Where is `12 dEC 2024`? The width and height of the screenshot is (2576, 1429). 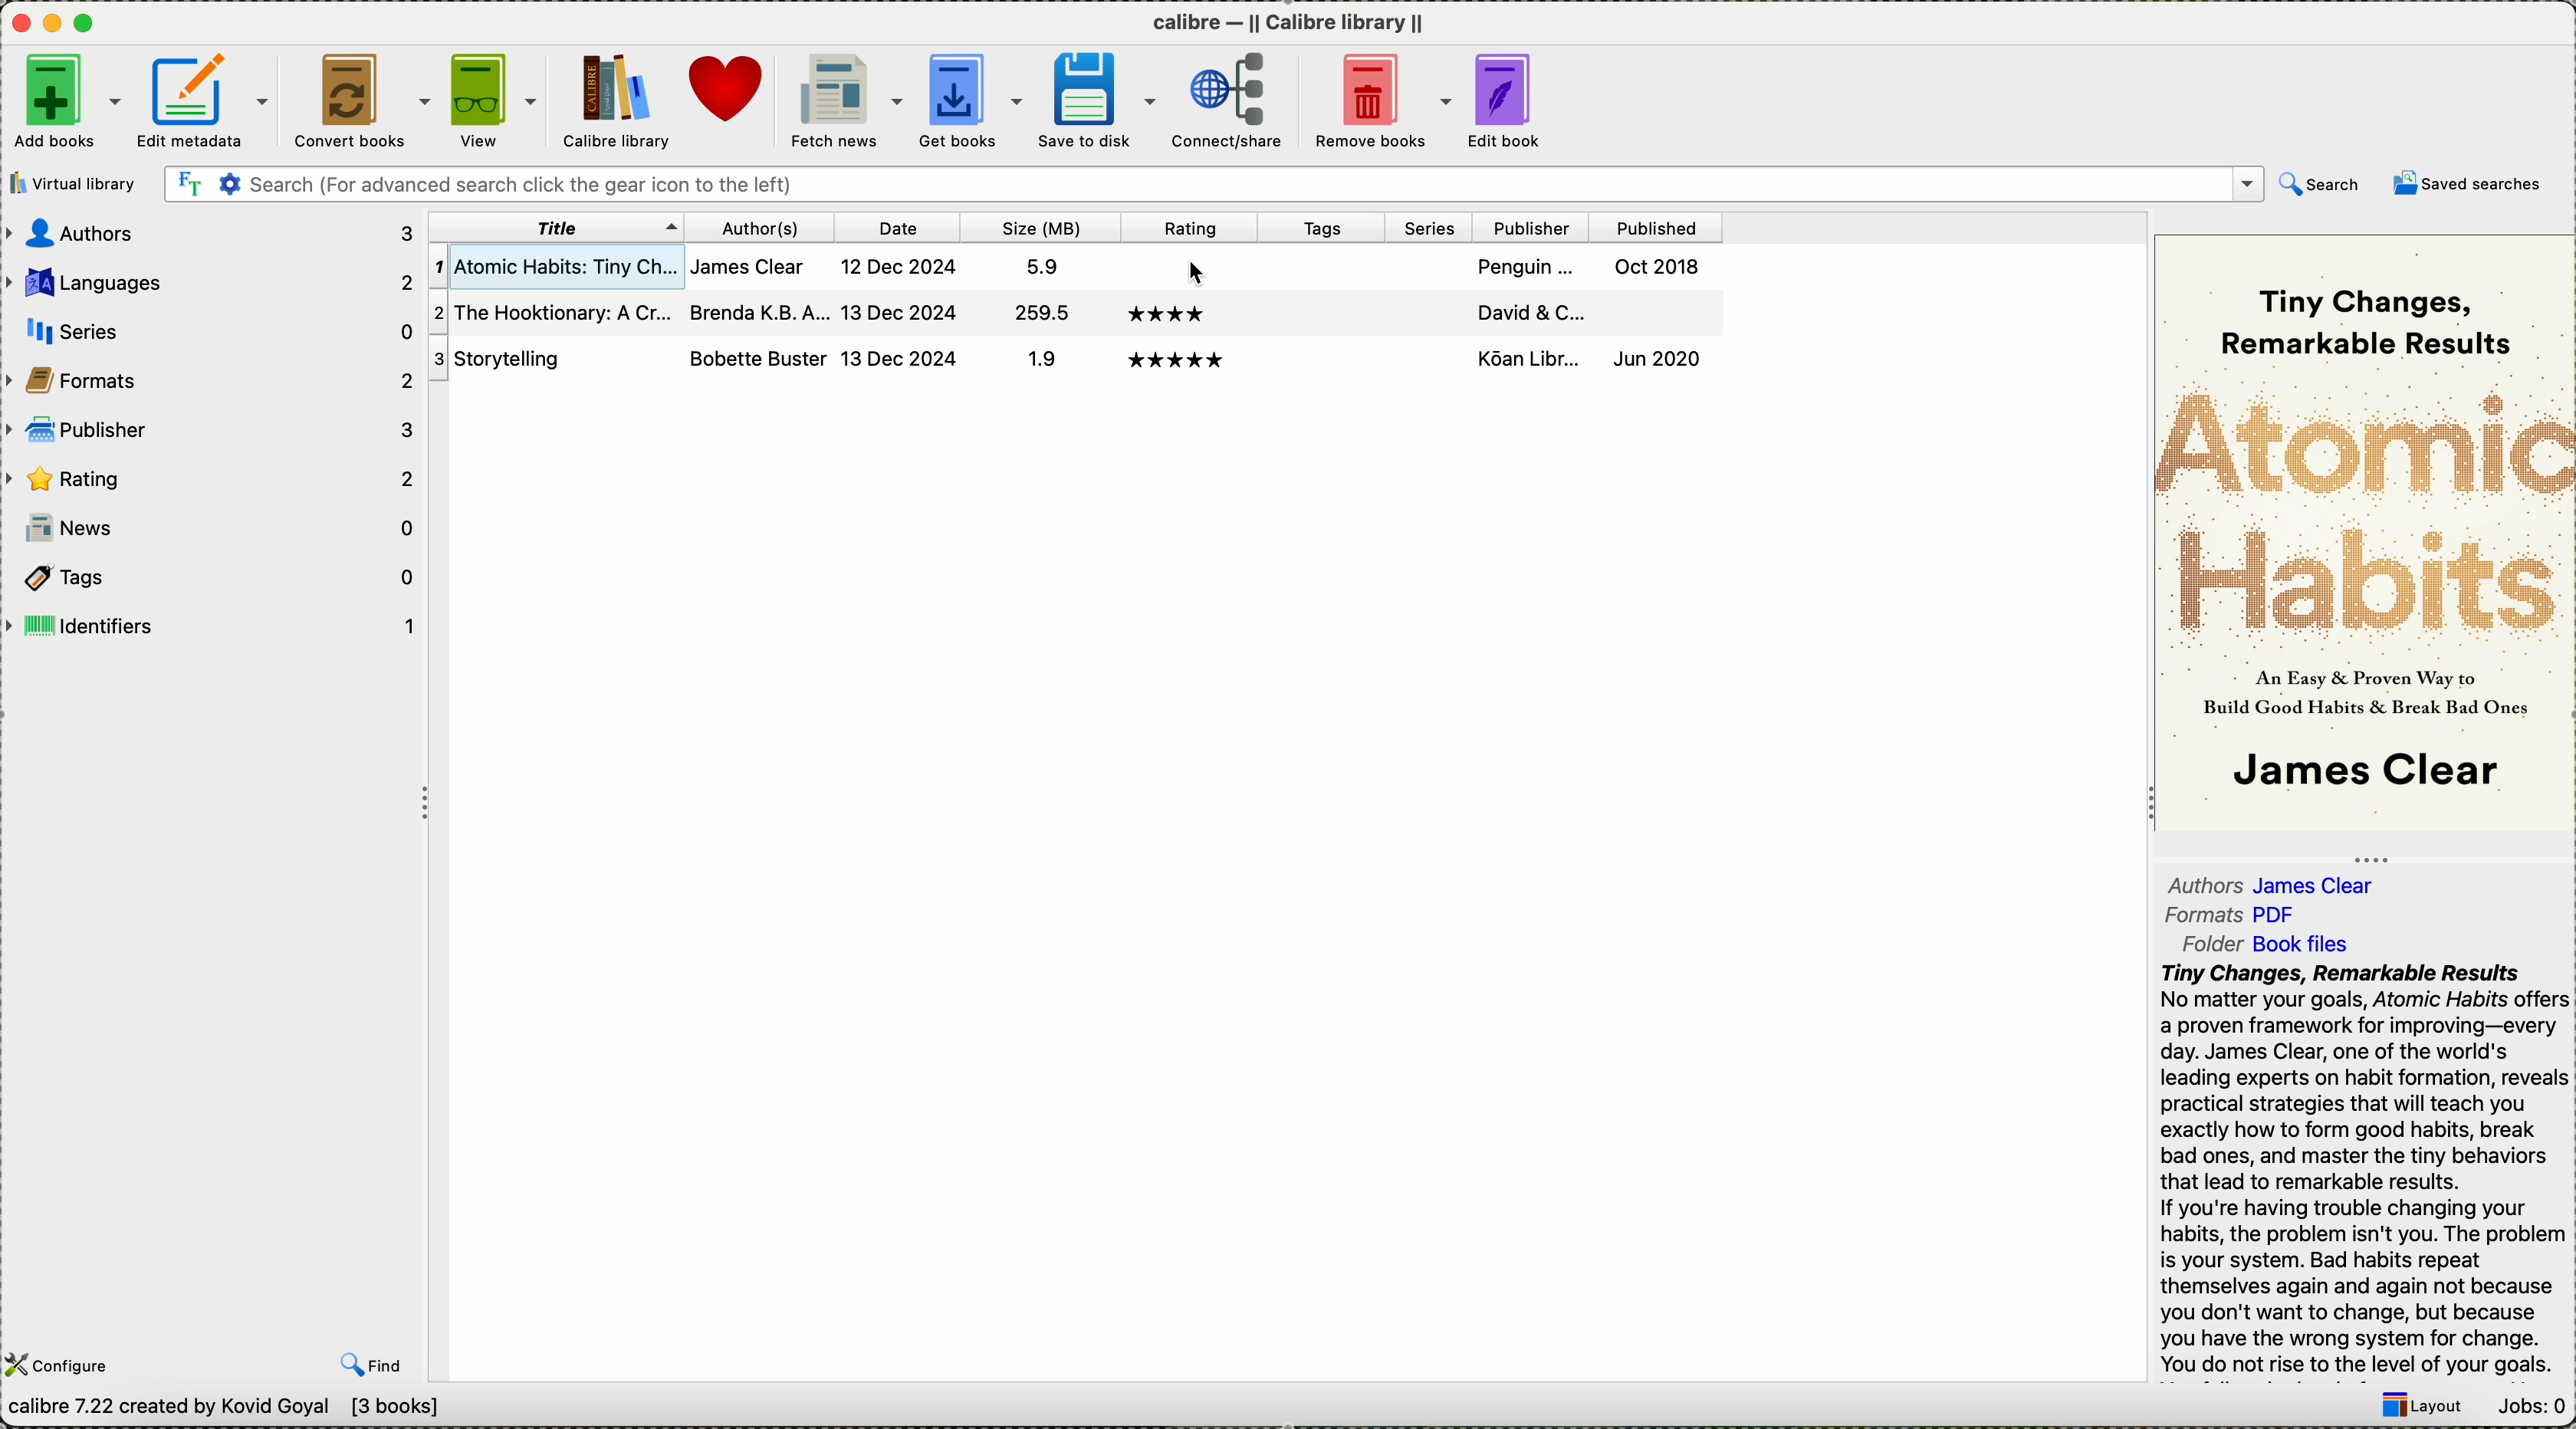 12 dEC 2024 is located at coordinates (902, 268).